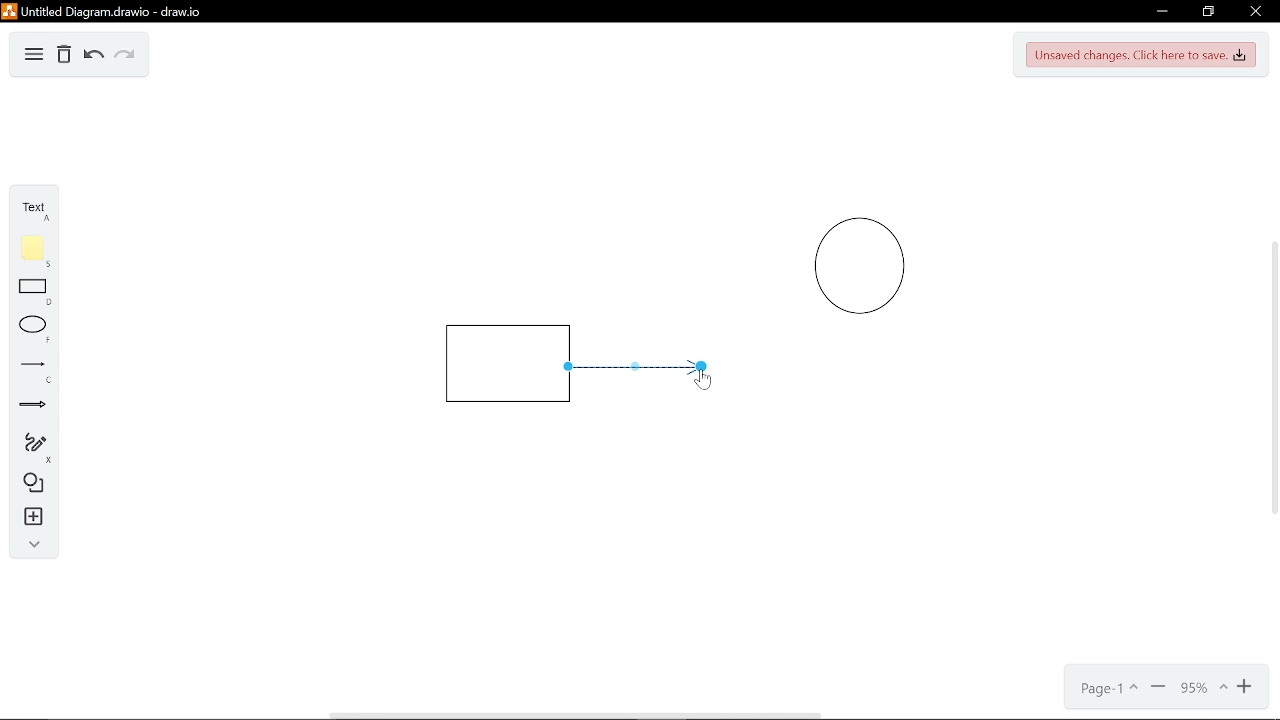 This screenshot has width=1280, height=720. Describe the element at coordinates (34, 56) in the screenshot. I see `Diagram` at that location.